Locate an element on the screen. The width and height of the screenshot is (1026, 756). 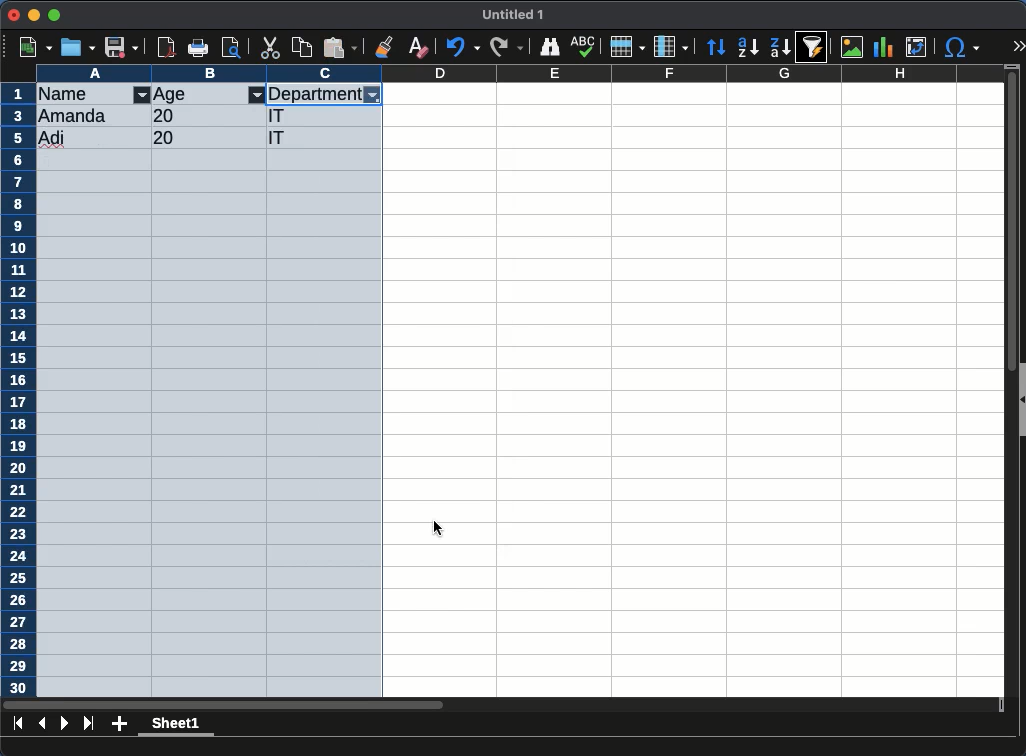
paste is located at coordinates (340, 47).